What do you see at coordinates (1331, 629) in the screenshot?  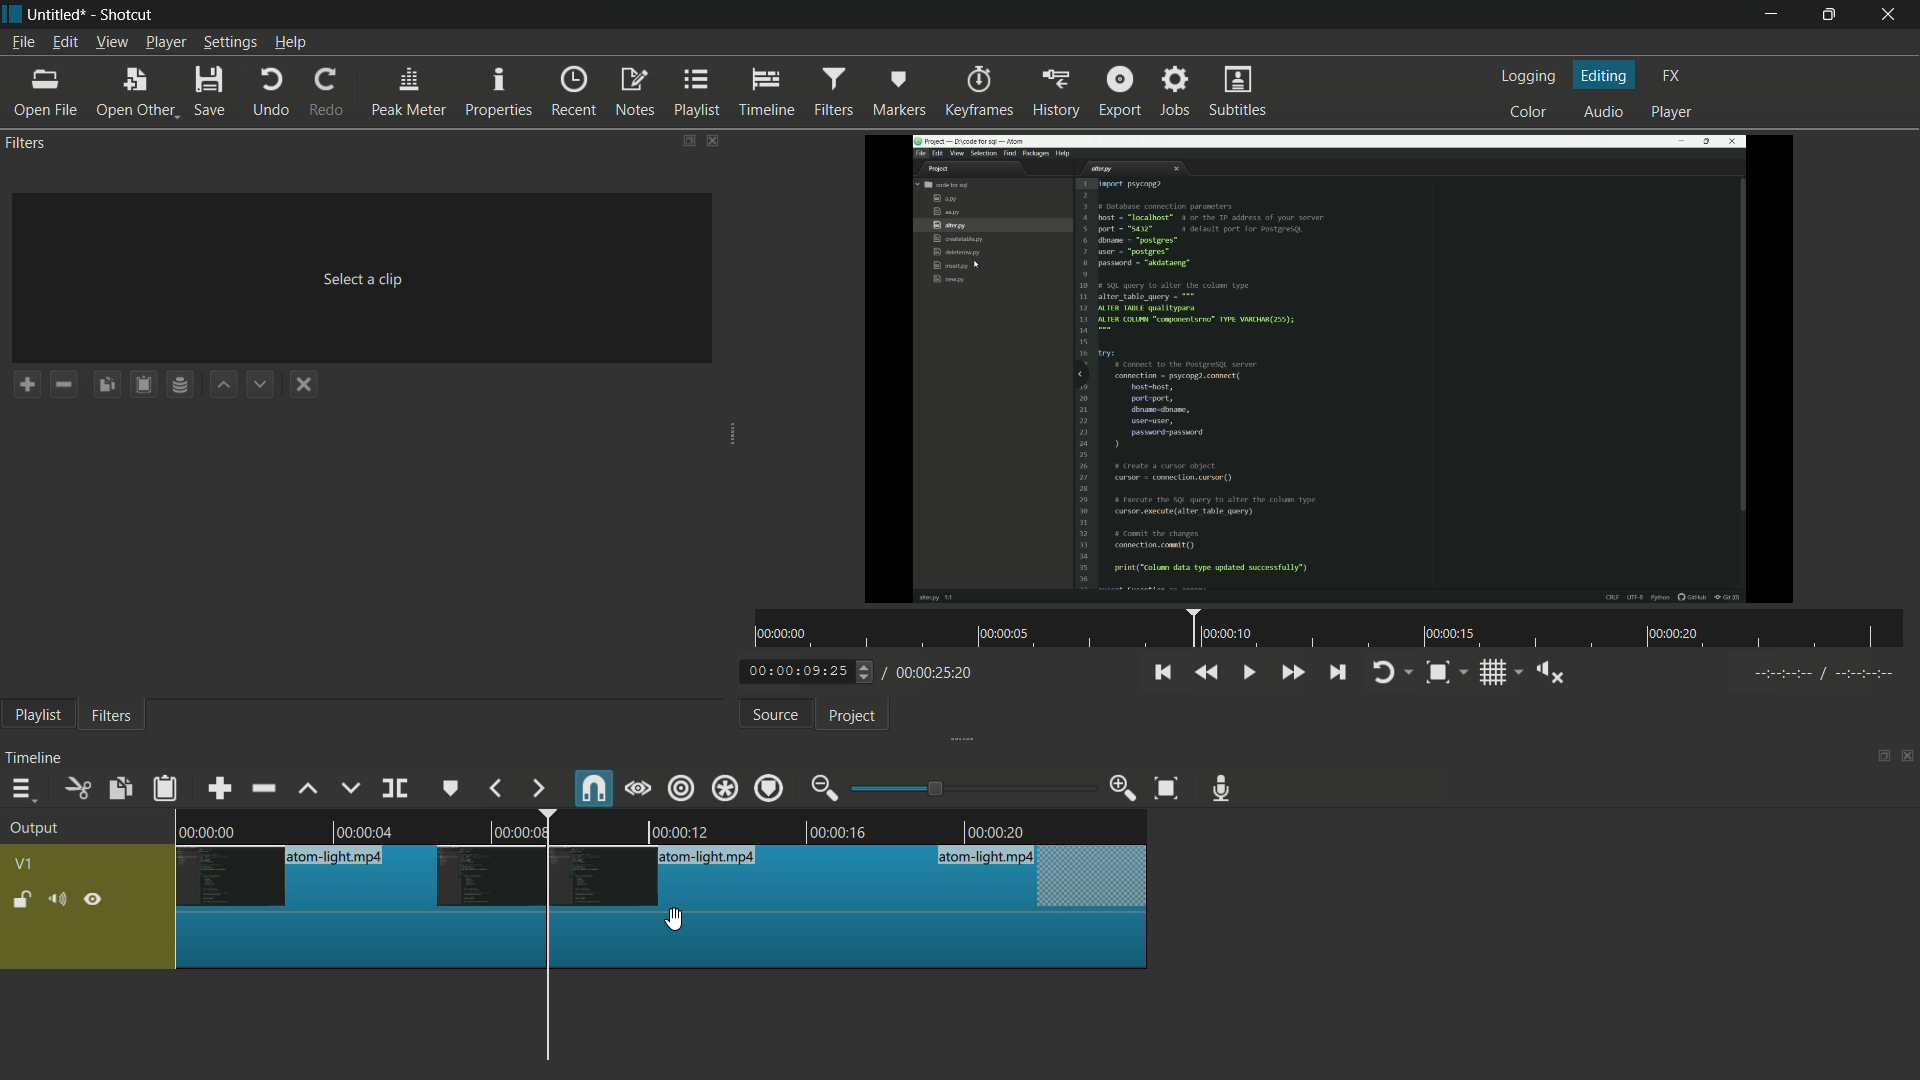 I see `time` at bounding box center [1331, 629].